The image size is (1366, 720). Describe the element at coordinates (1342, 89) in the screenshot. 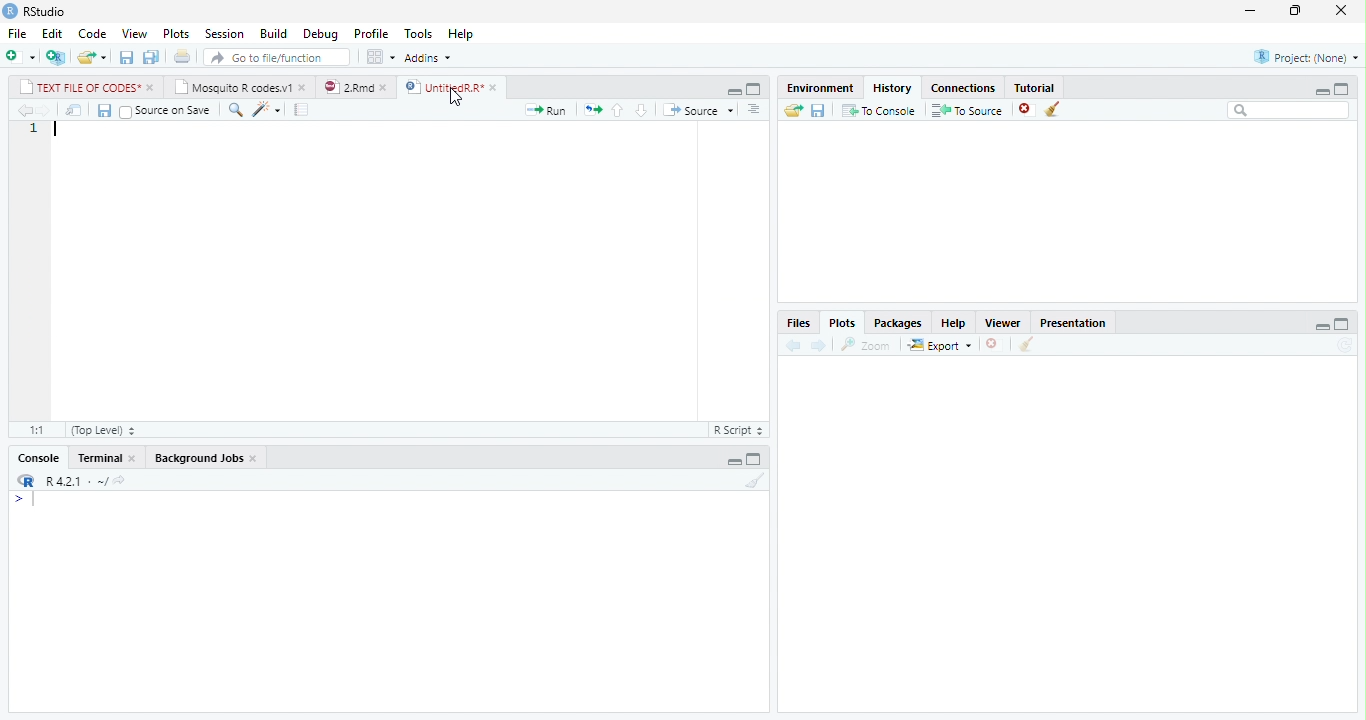

I see `maximize` at that location.